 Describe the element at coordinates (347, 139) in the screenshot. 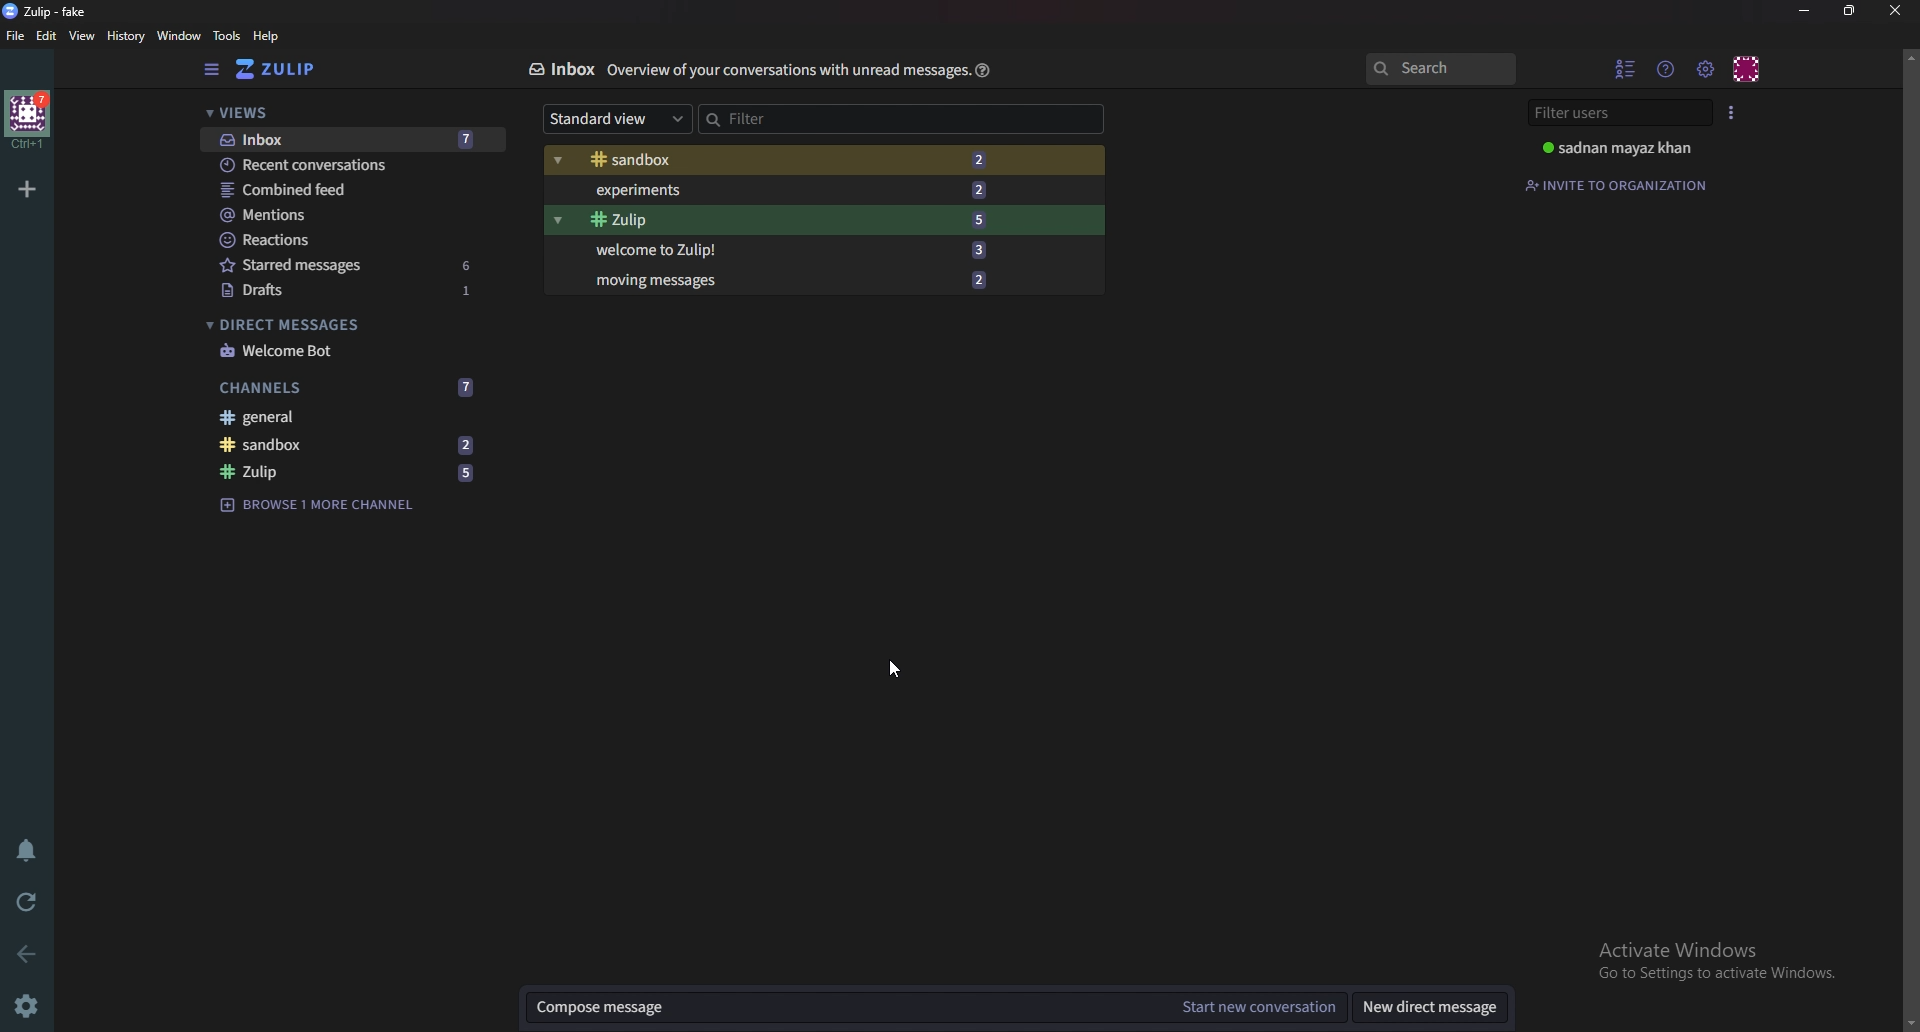

I see `Inbox` at that location.